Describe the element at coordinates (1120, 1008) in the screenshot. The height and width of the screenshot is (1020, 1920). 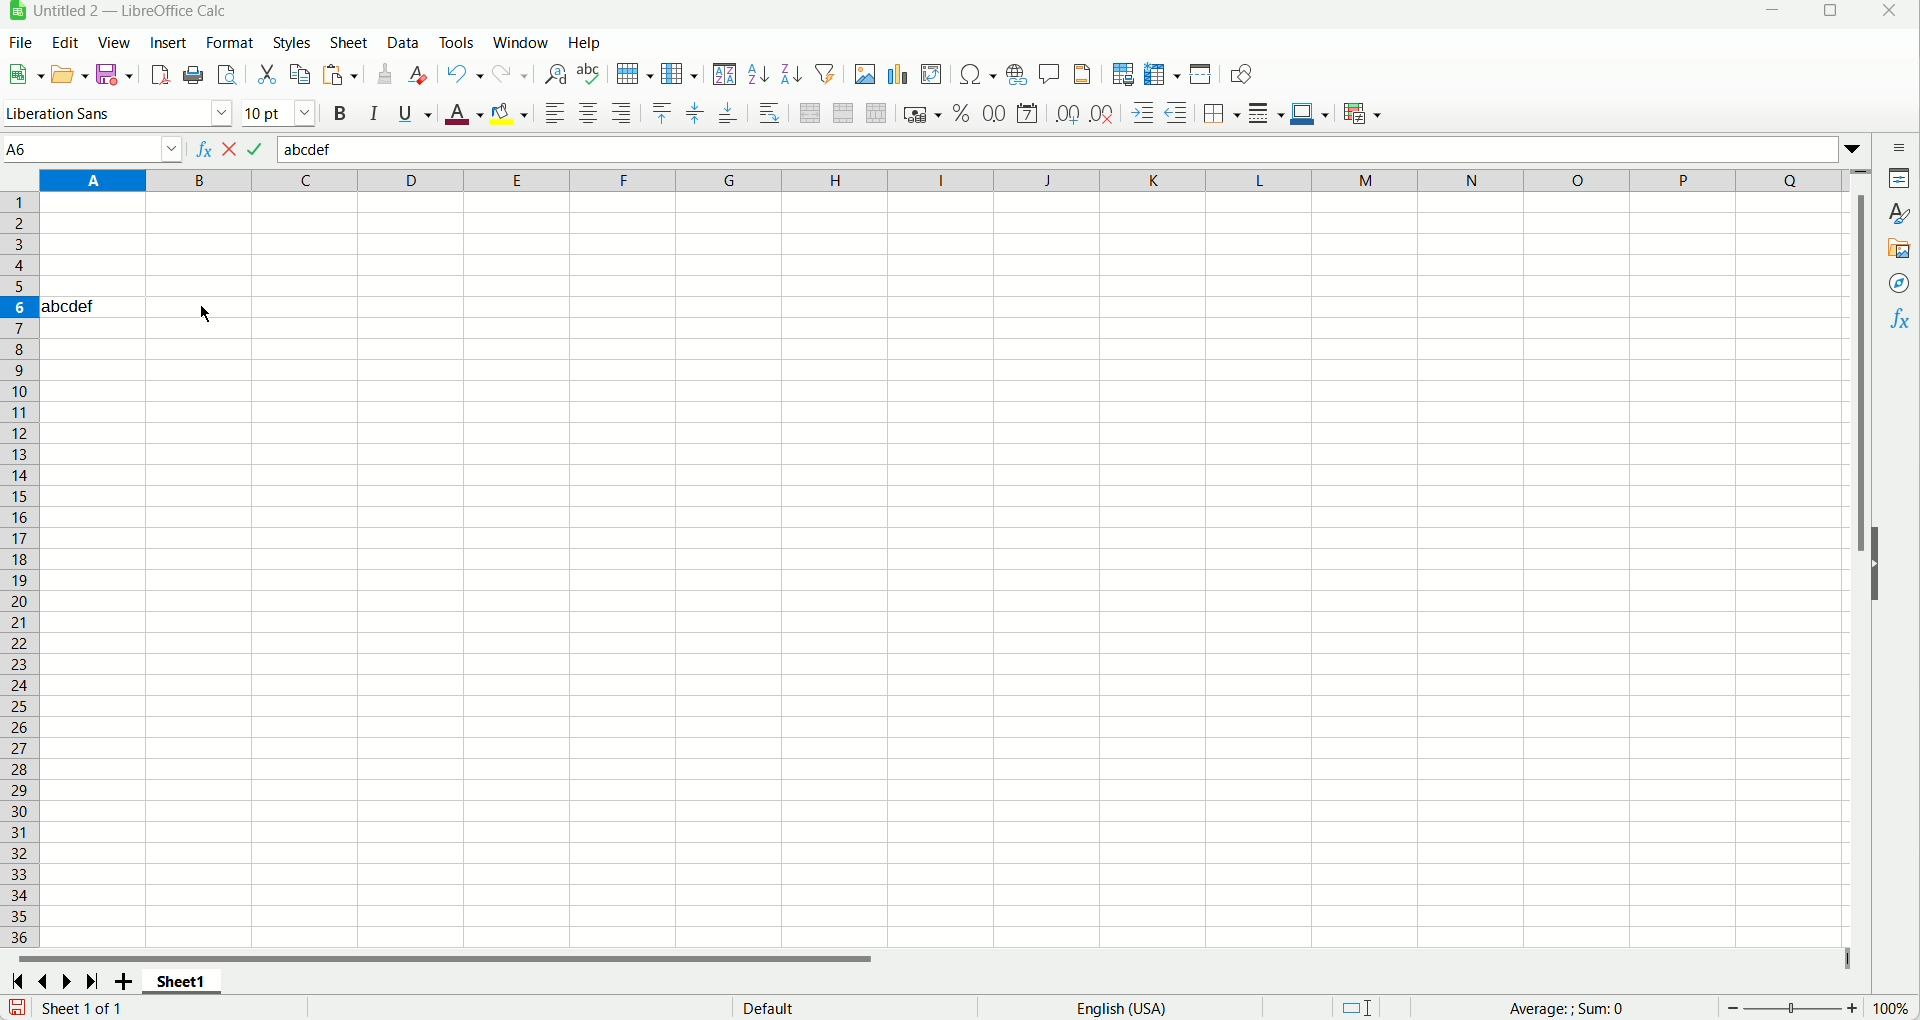
I see `english (USA)` at that location.